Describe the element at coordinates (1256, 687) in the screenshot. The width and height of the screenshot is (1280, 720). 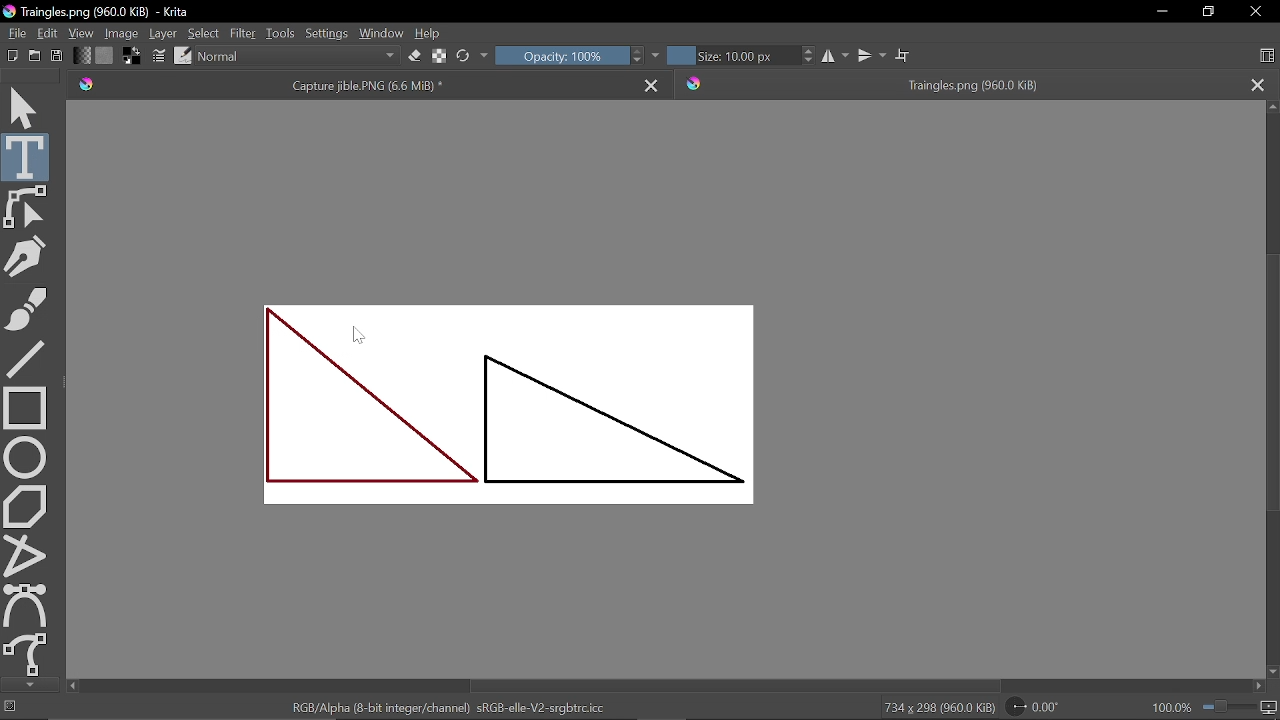
I see `Move right` at that location.